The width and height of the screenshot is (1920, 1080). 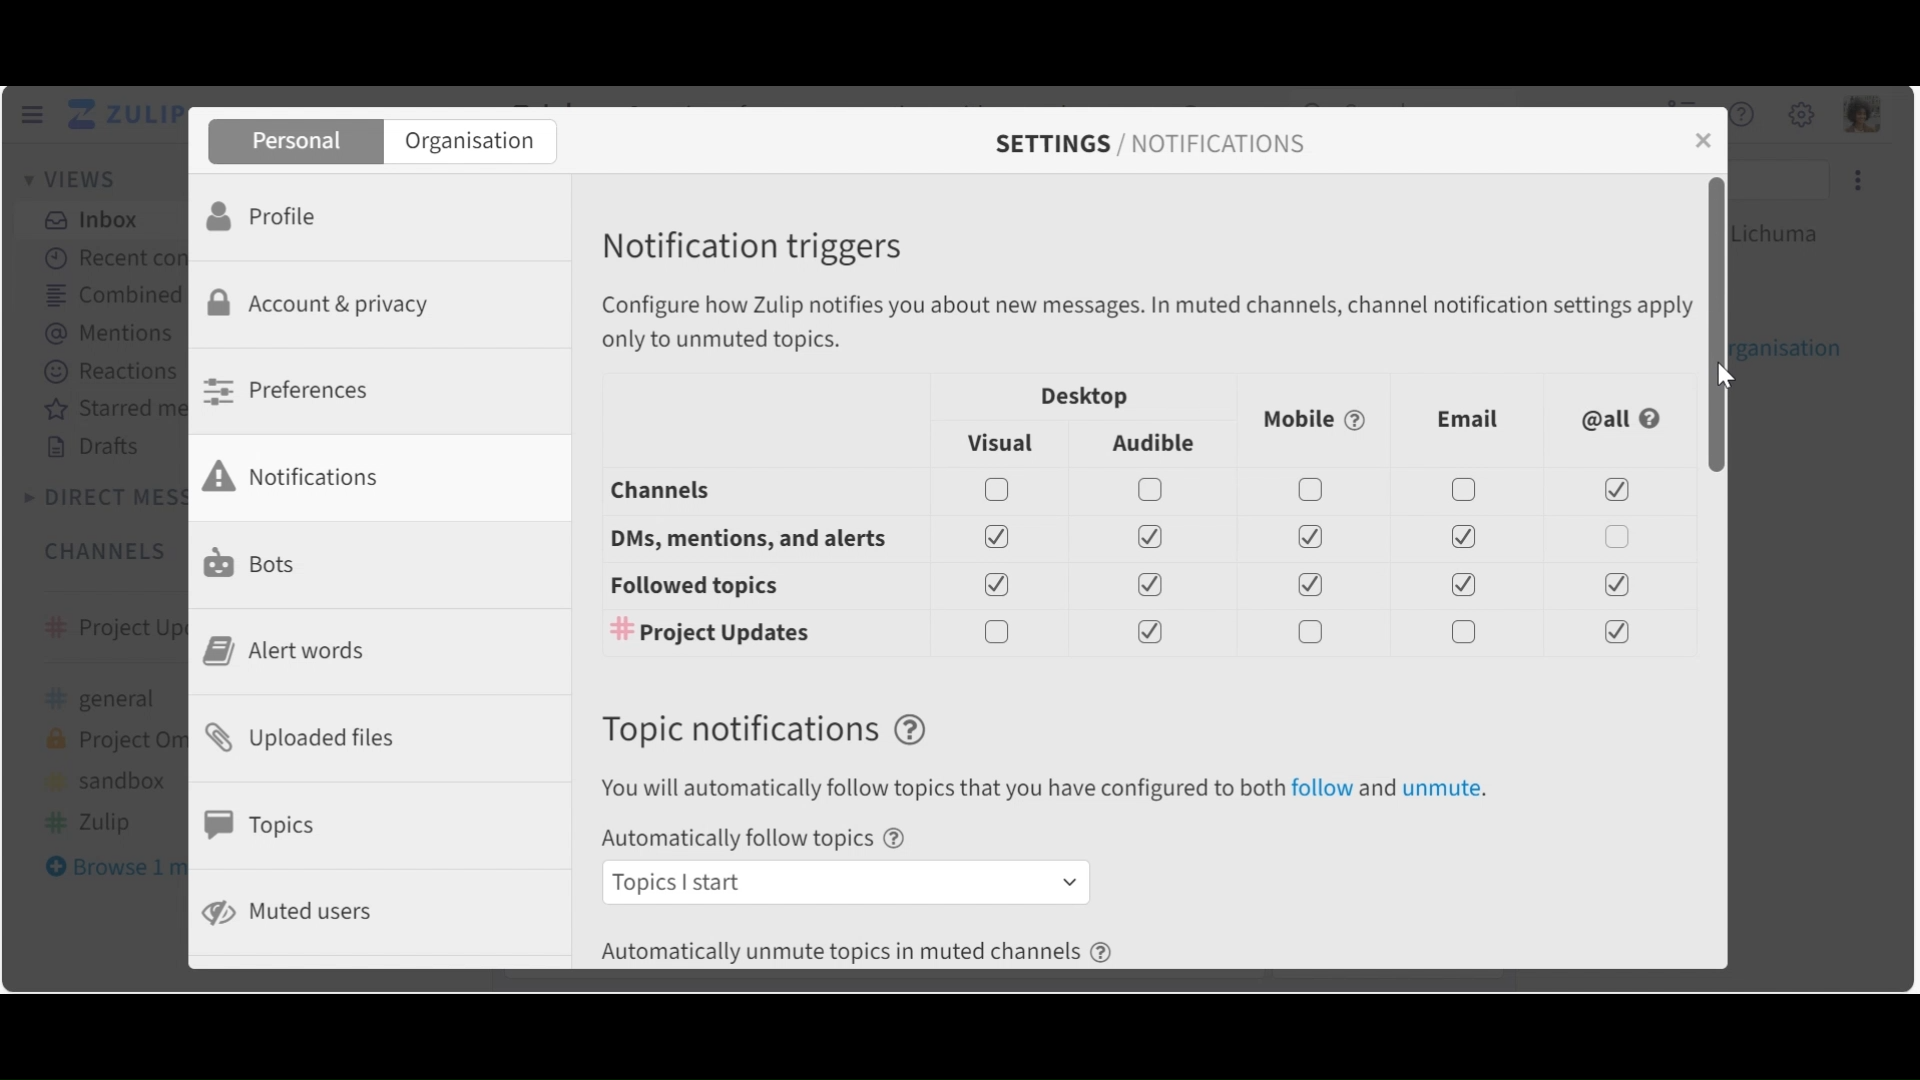 I want to click on Uploaded files, so click(x=310, y=736).